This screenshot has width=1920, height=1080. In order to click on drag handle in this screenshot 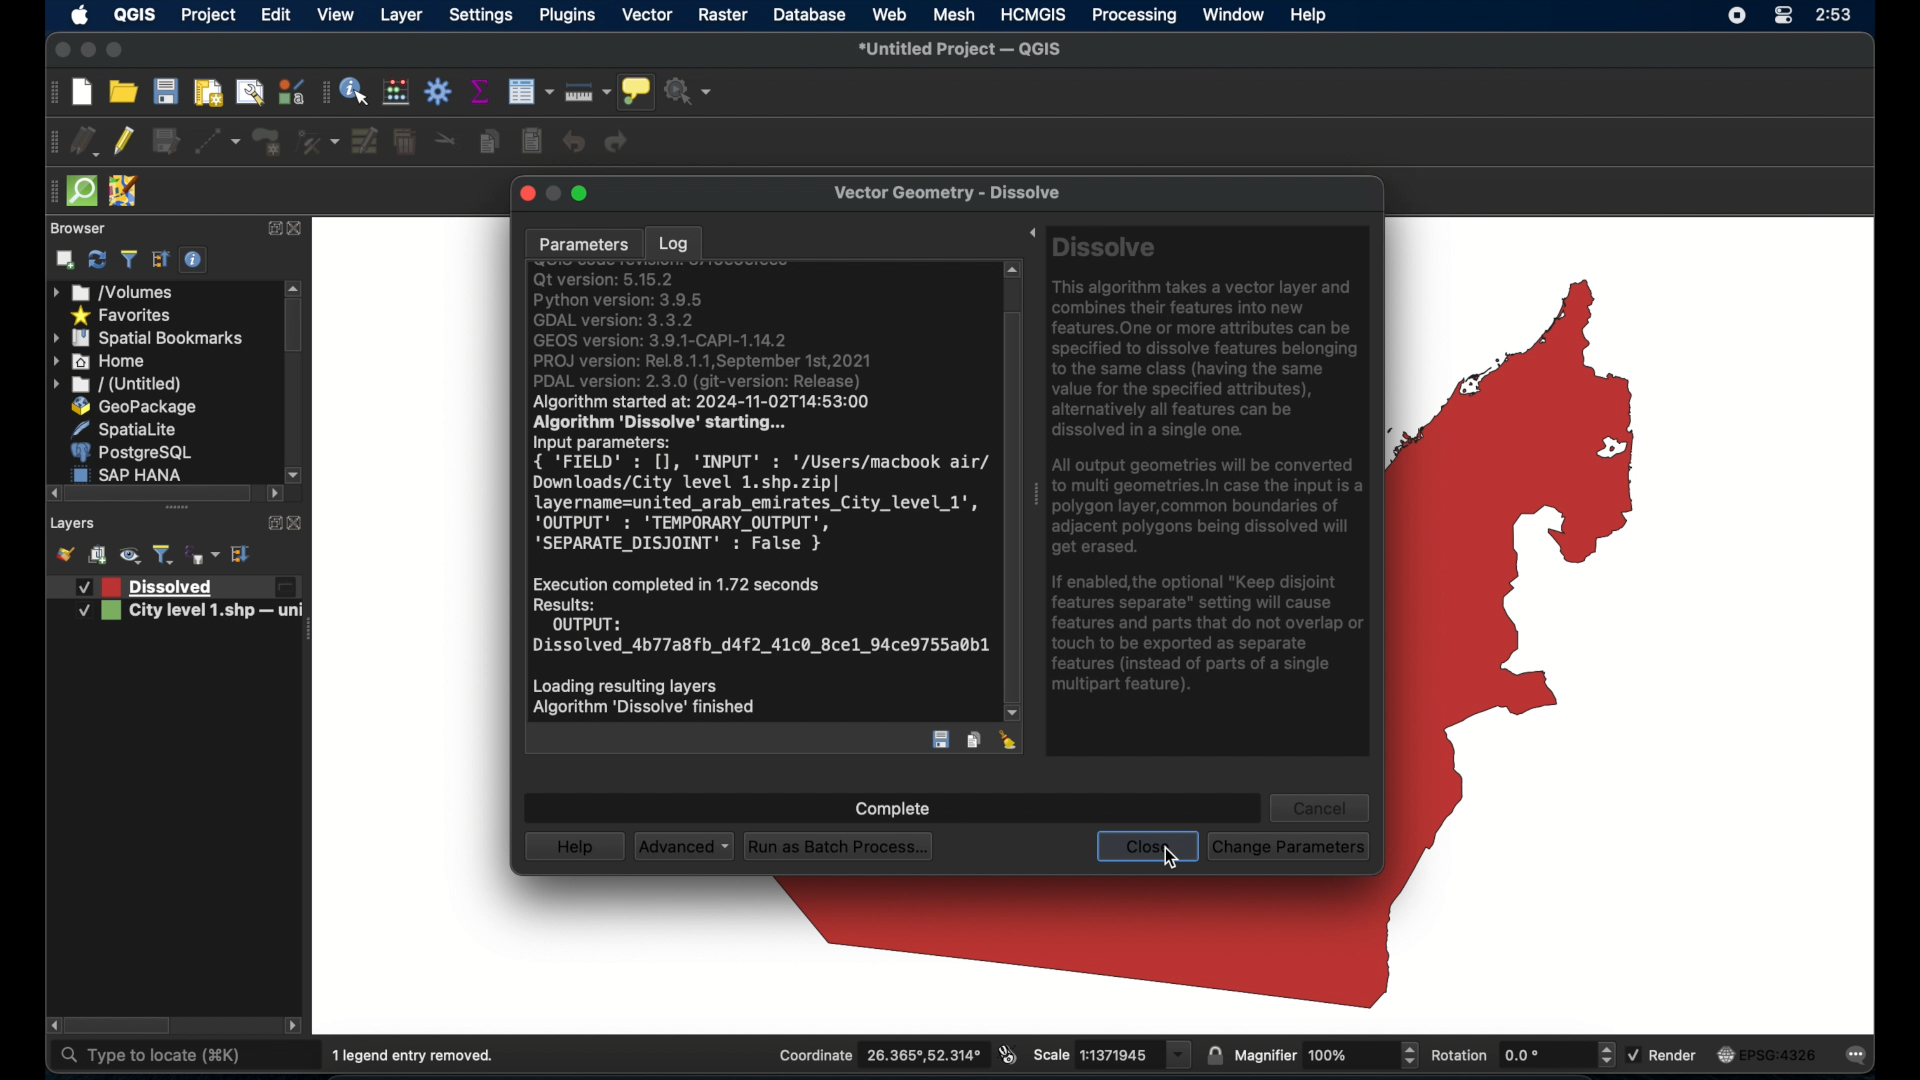, I will do `click(1035, 498)`.